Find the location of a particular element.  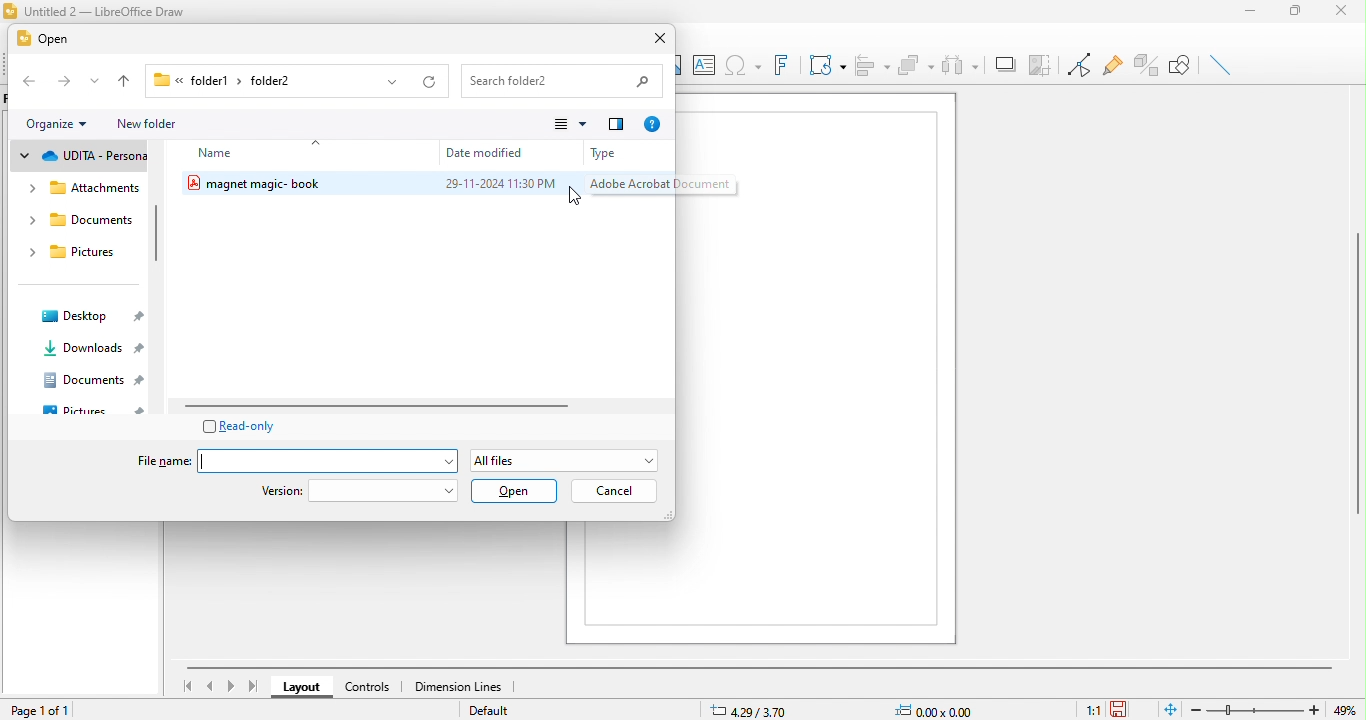

toggle point edit mode is located at coordinates (1079, 67).